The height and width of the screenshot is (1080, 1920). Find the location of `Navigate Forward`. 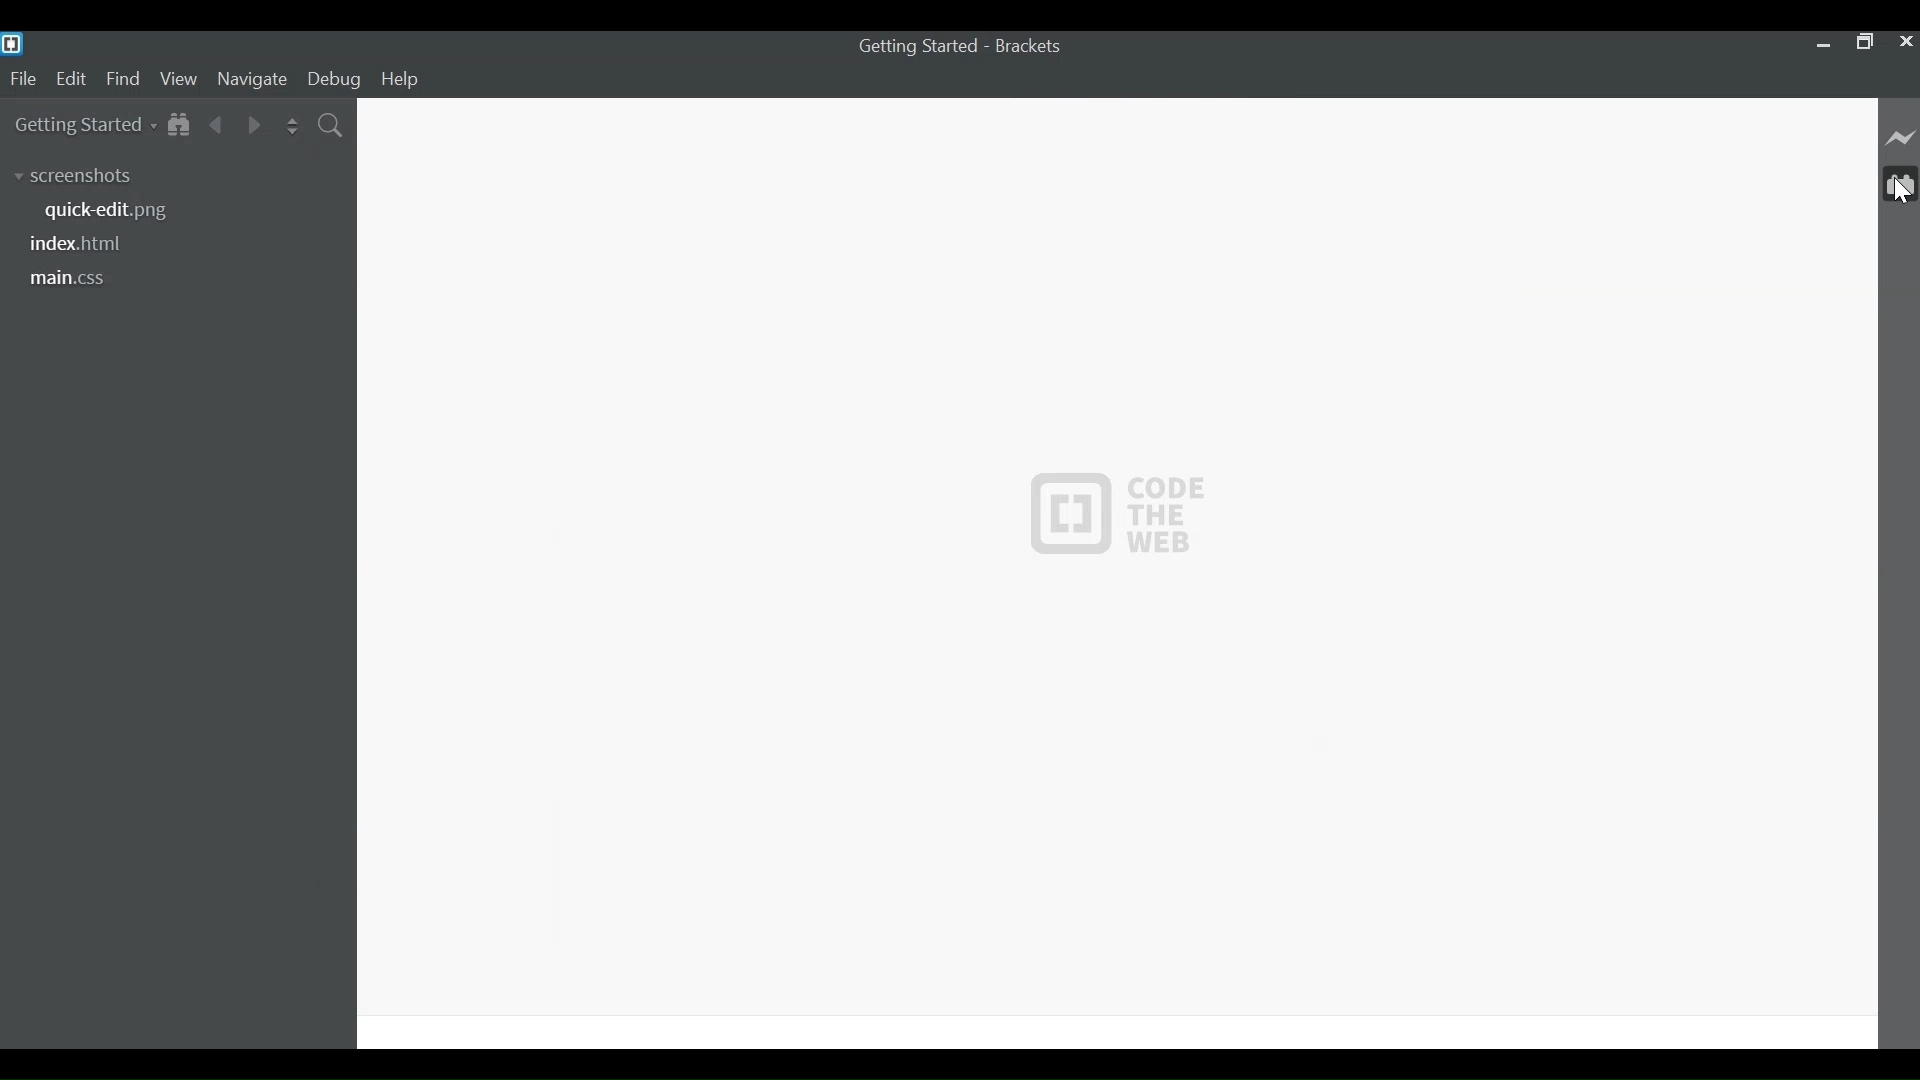

Navigate Forward is located at coordinates (254, 126).